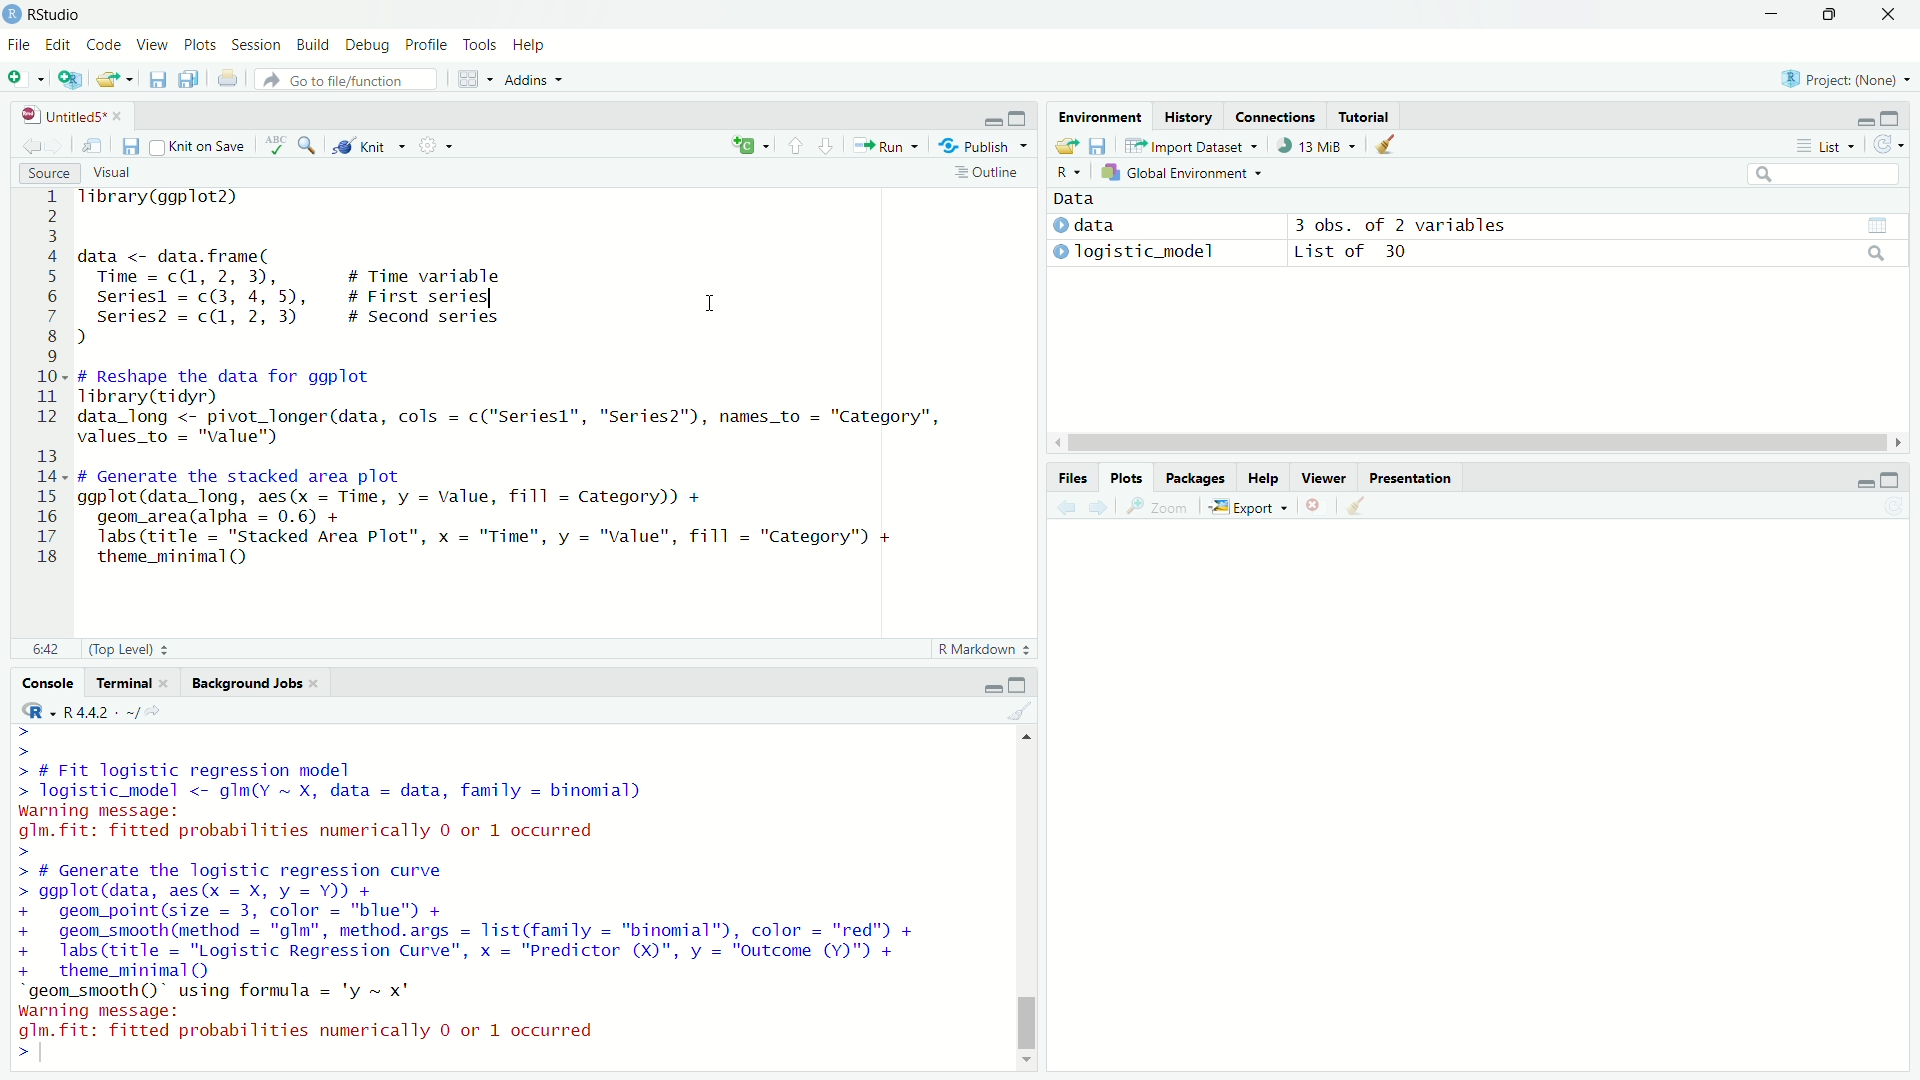 The width and height of the screenshot is (1920, 1080). Describe the element at coordinates (530, 46) in the screenshot. I see `Help` at that location.